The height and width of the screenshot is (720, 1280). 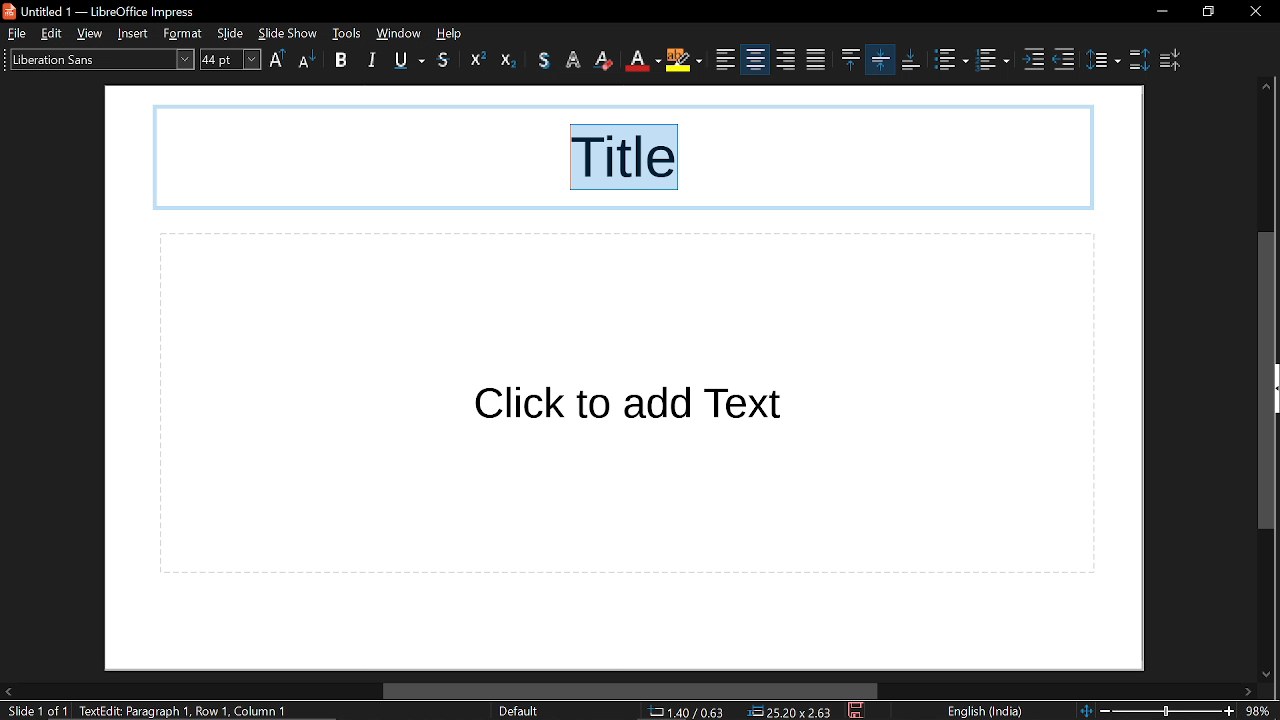 I want to click on text style, so click(x=96, y=58).